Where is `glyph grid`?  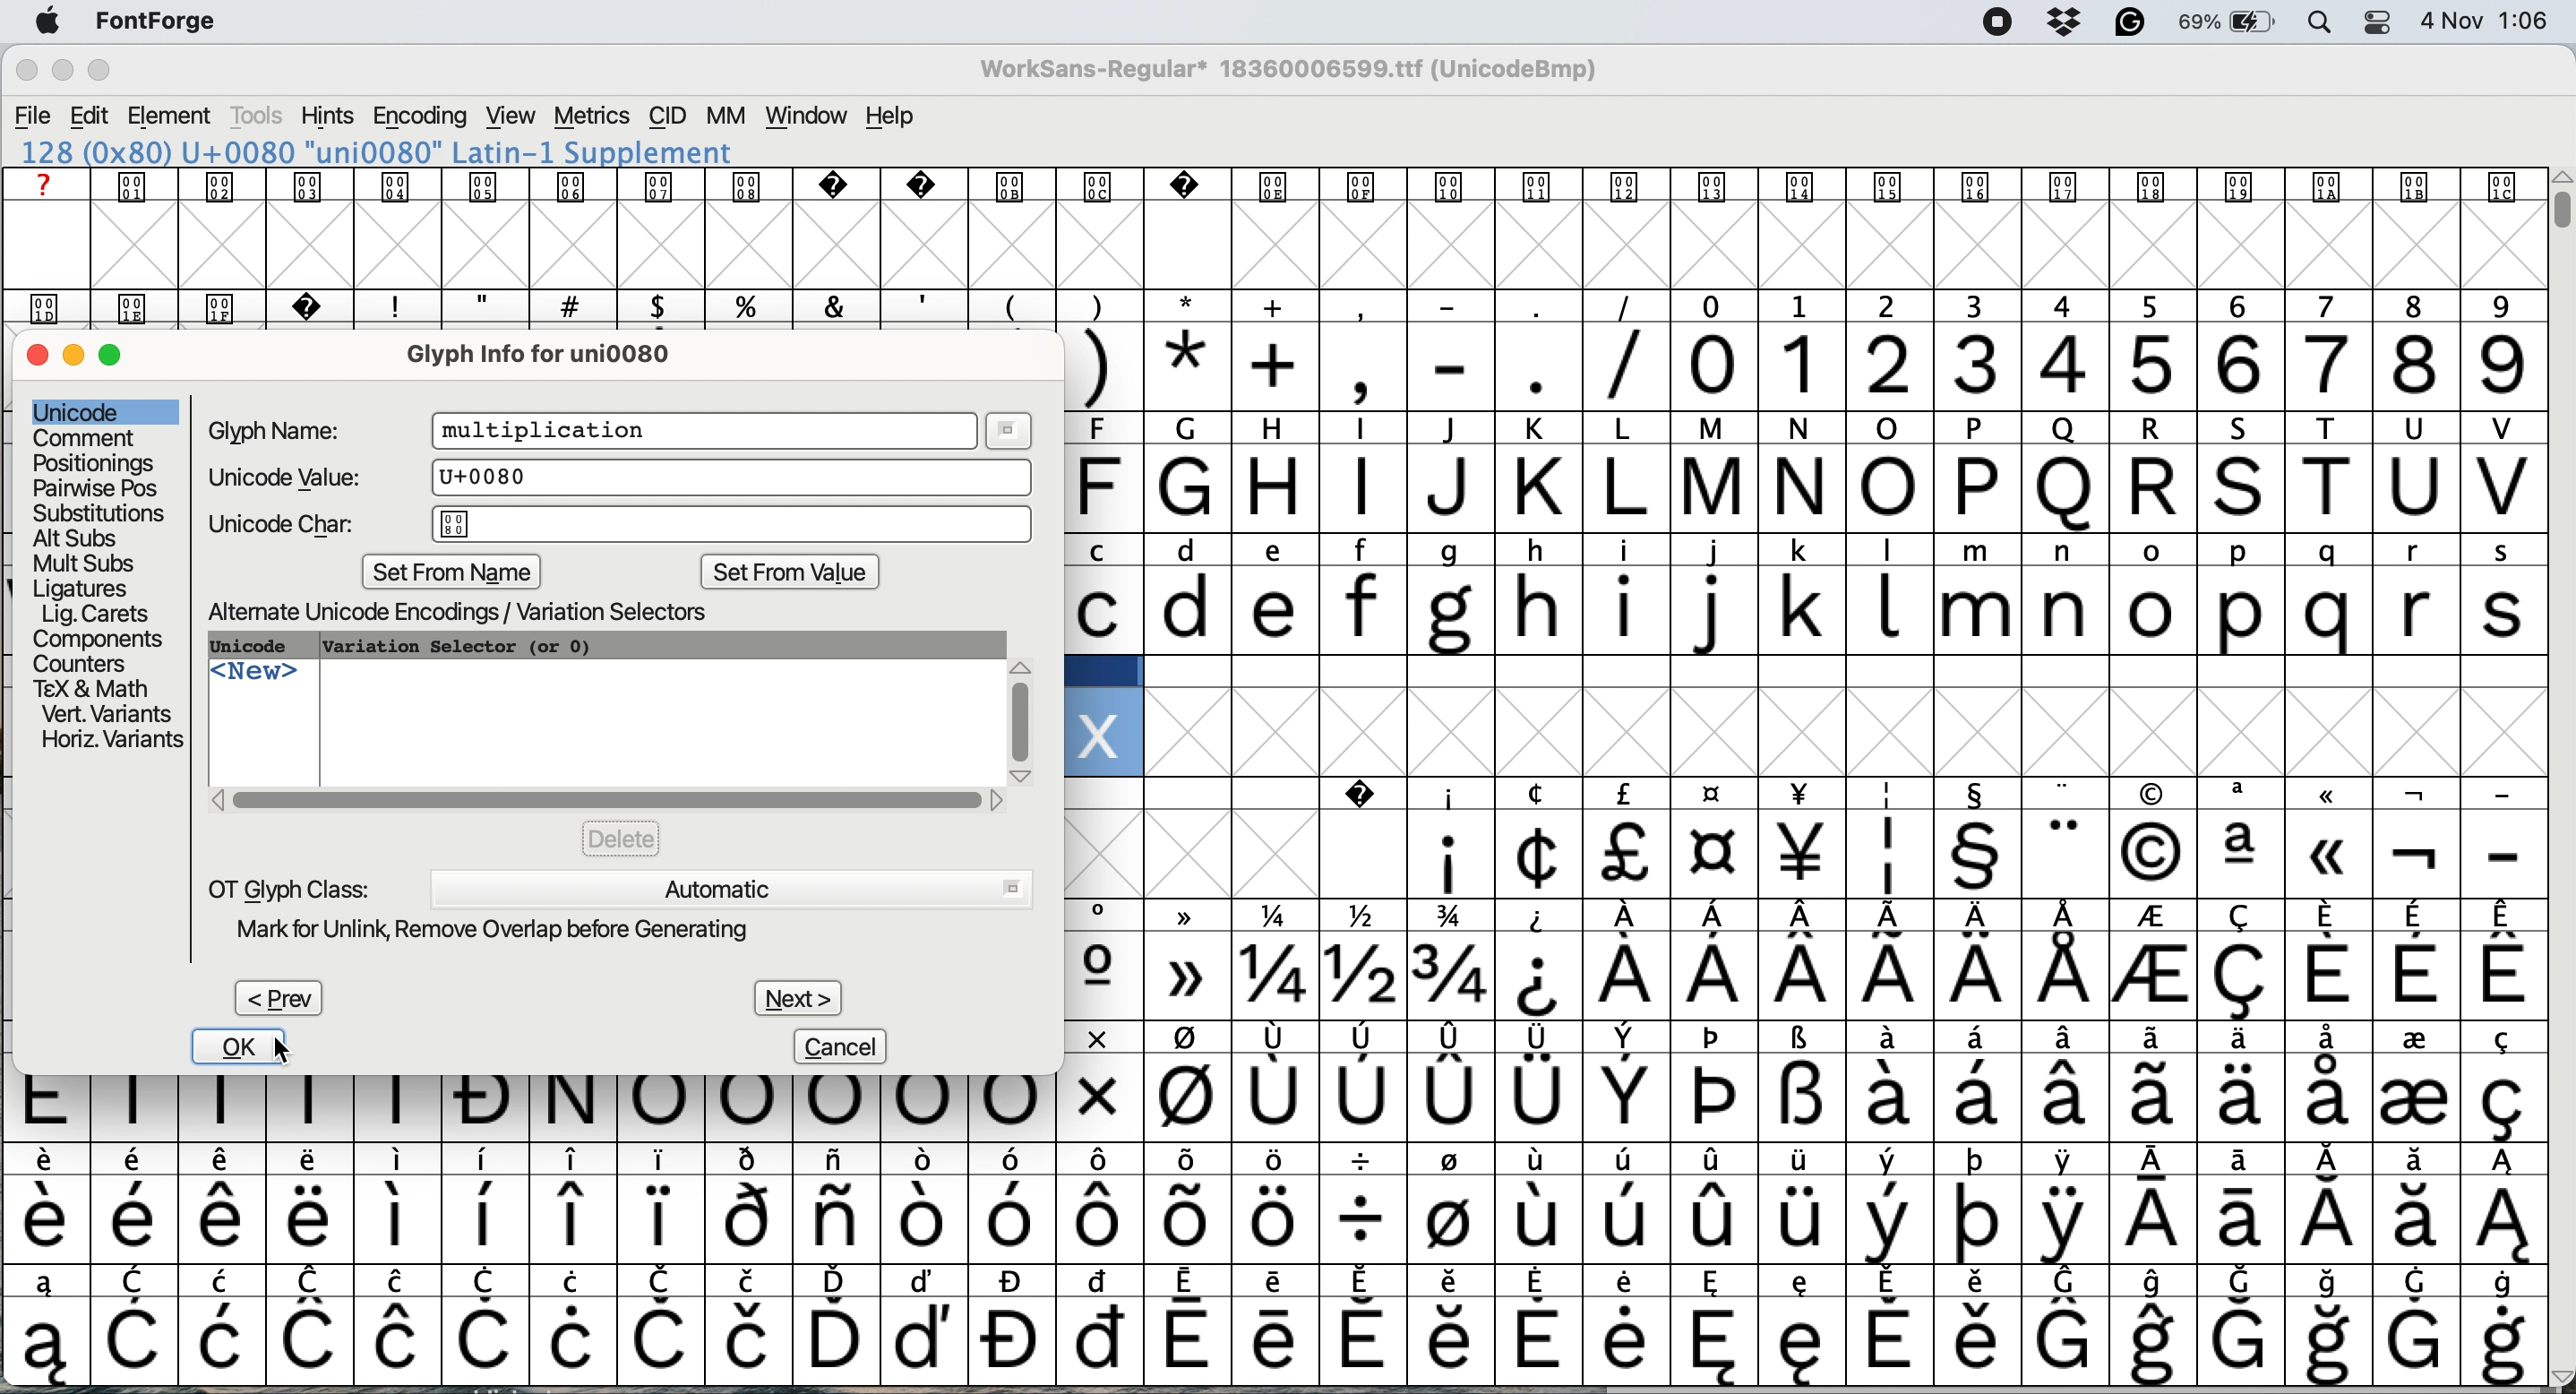
glyph grid is located at coordinates (1862, 734).